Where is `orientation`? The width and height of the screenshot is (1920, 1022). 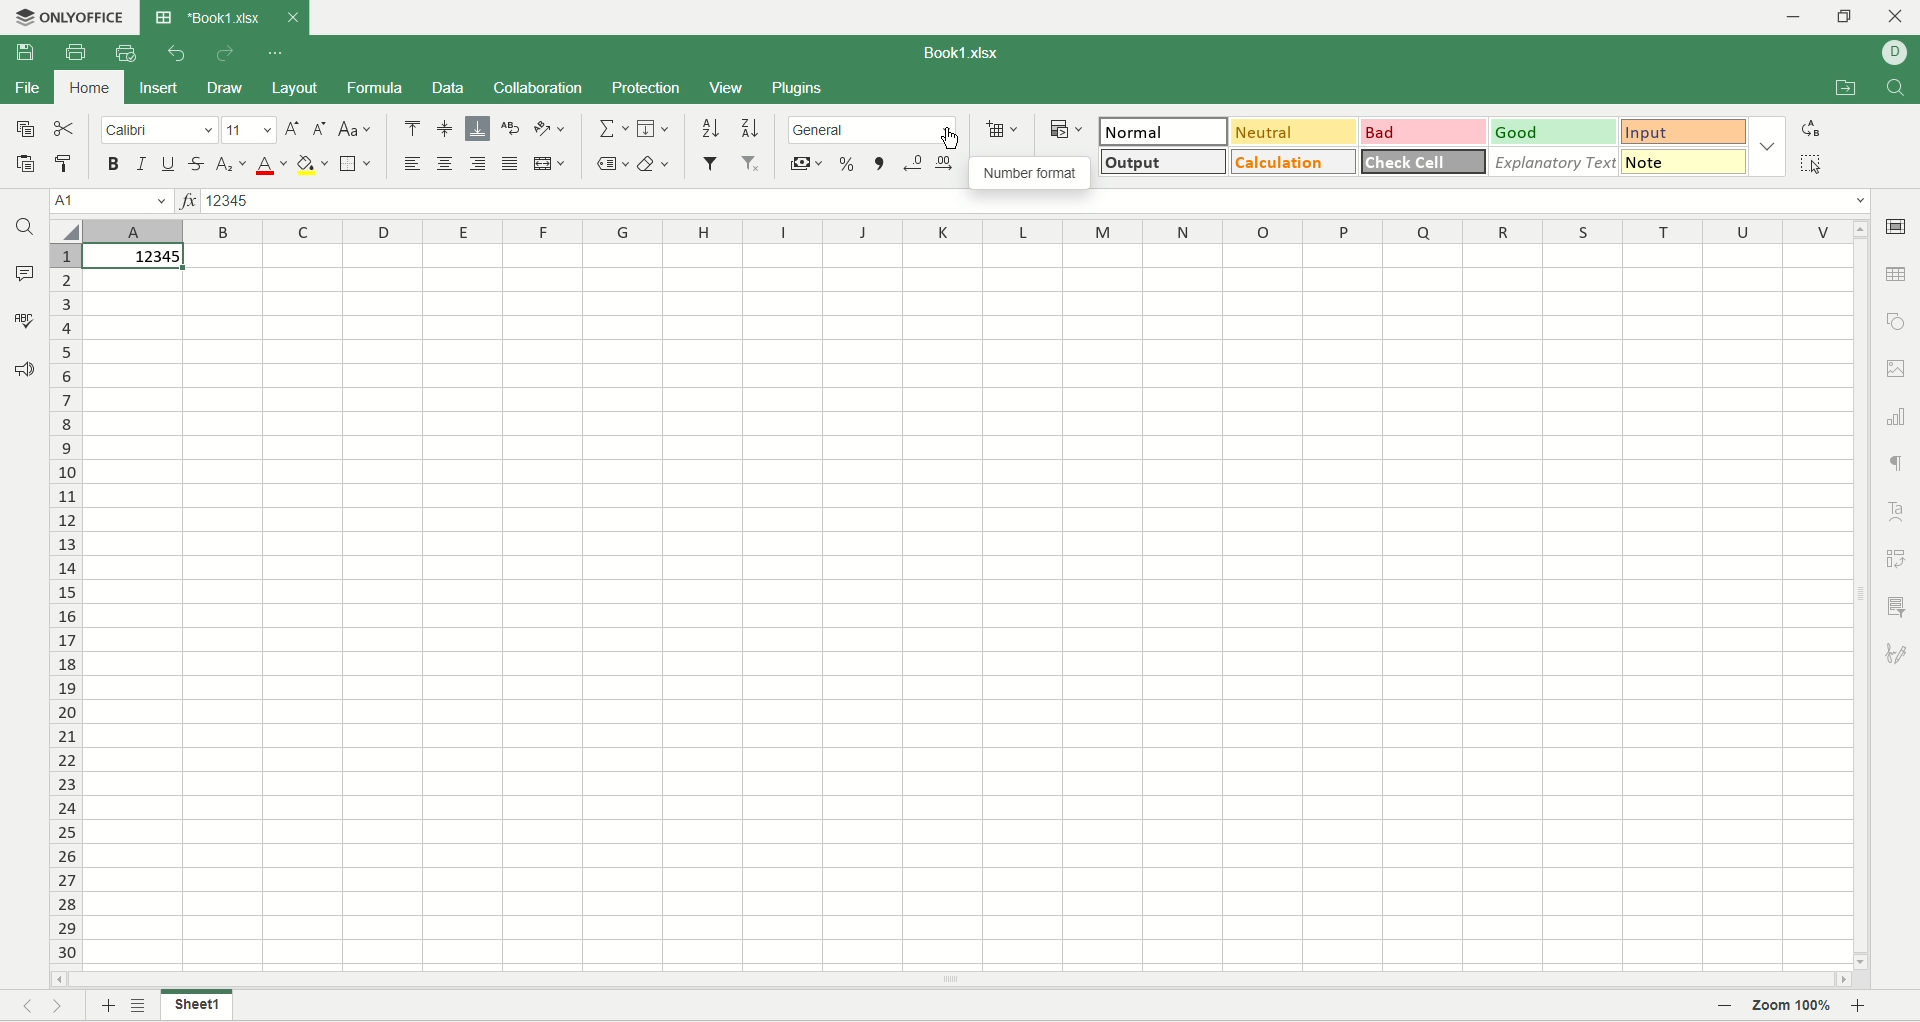
orientation is located at coordinates (546, 127).